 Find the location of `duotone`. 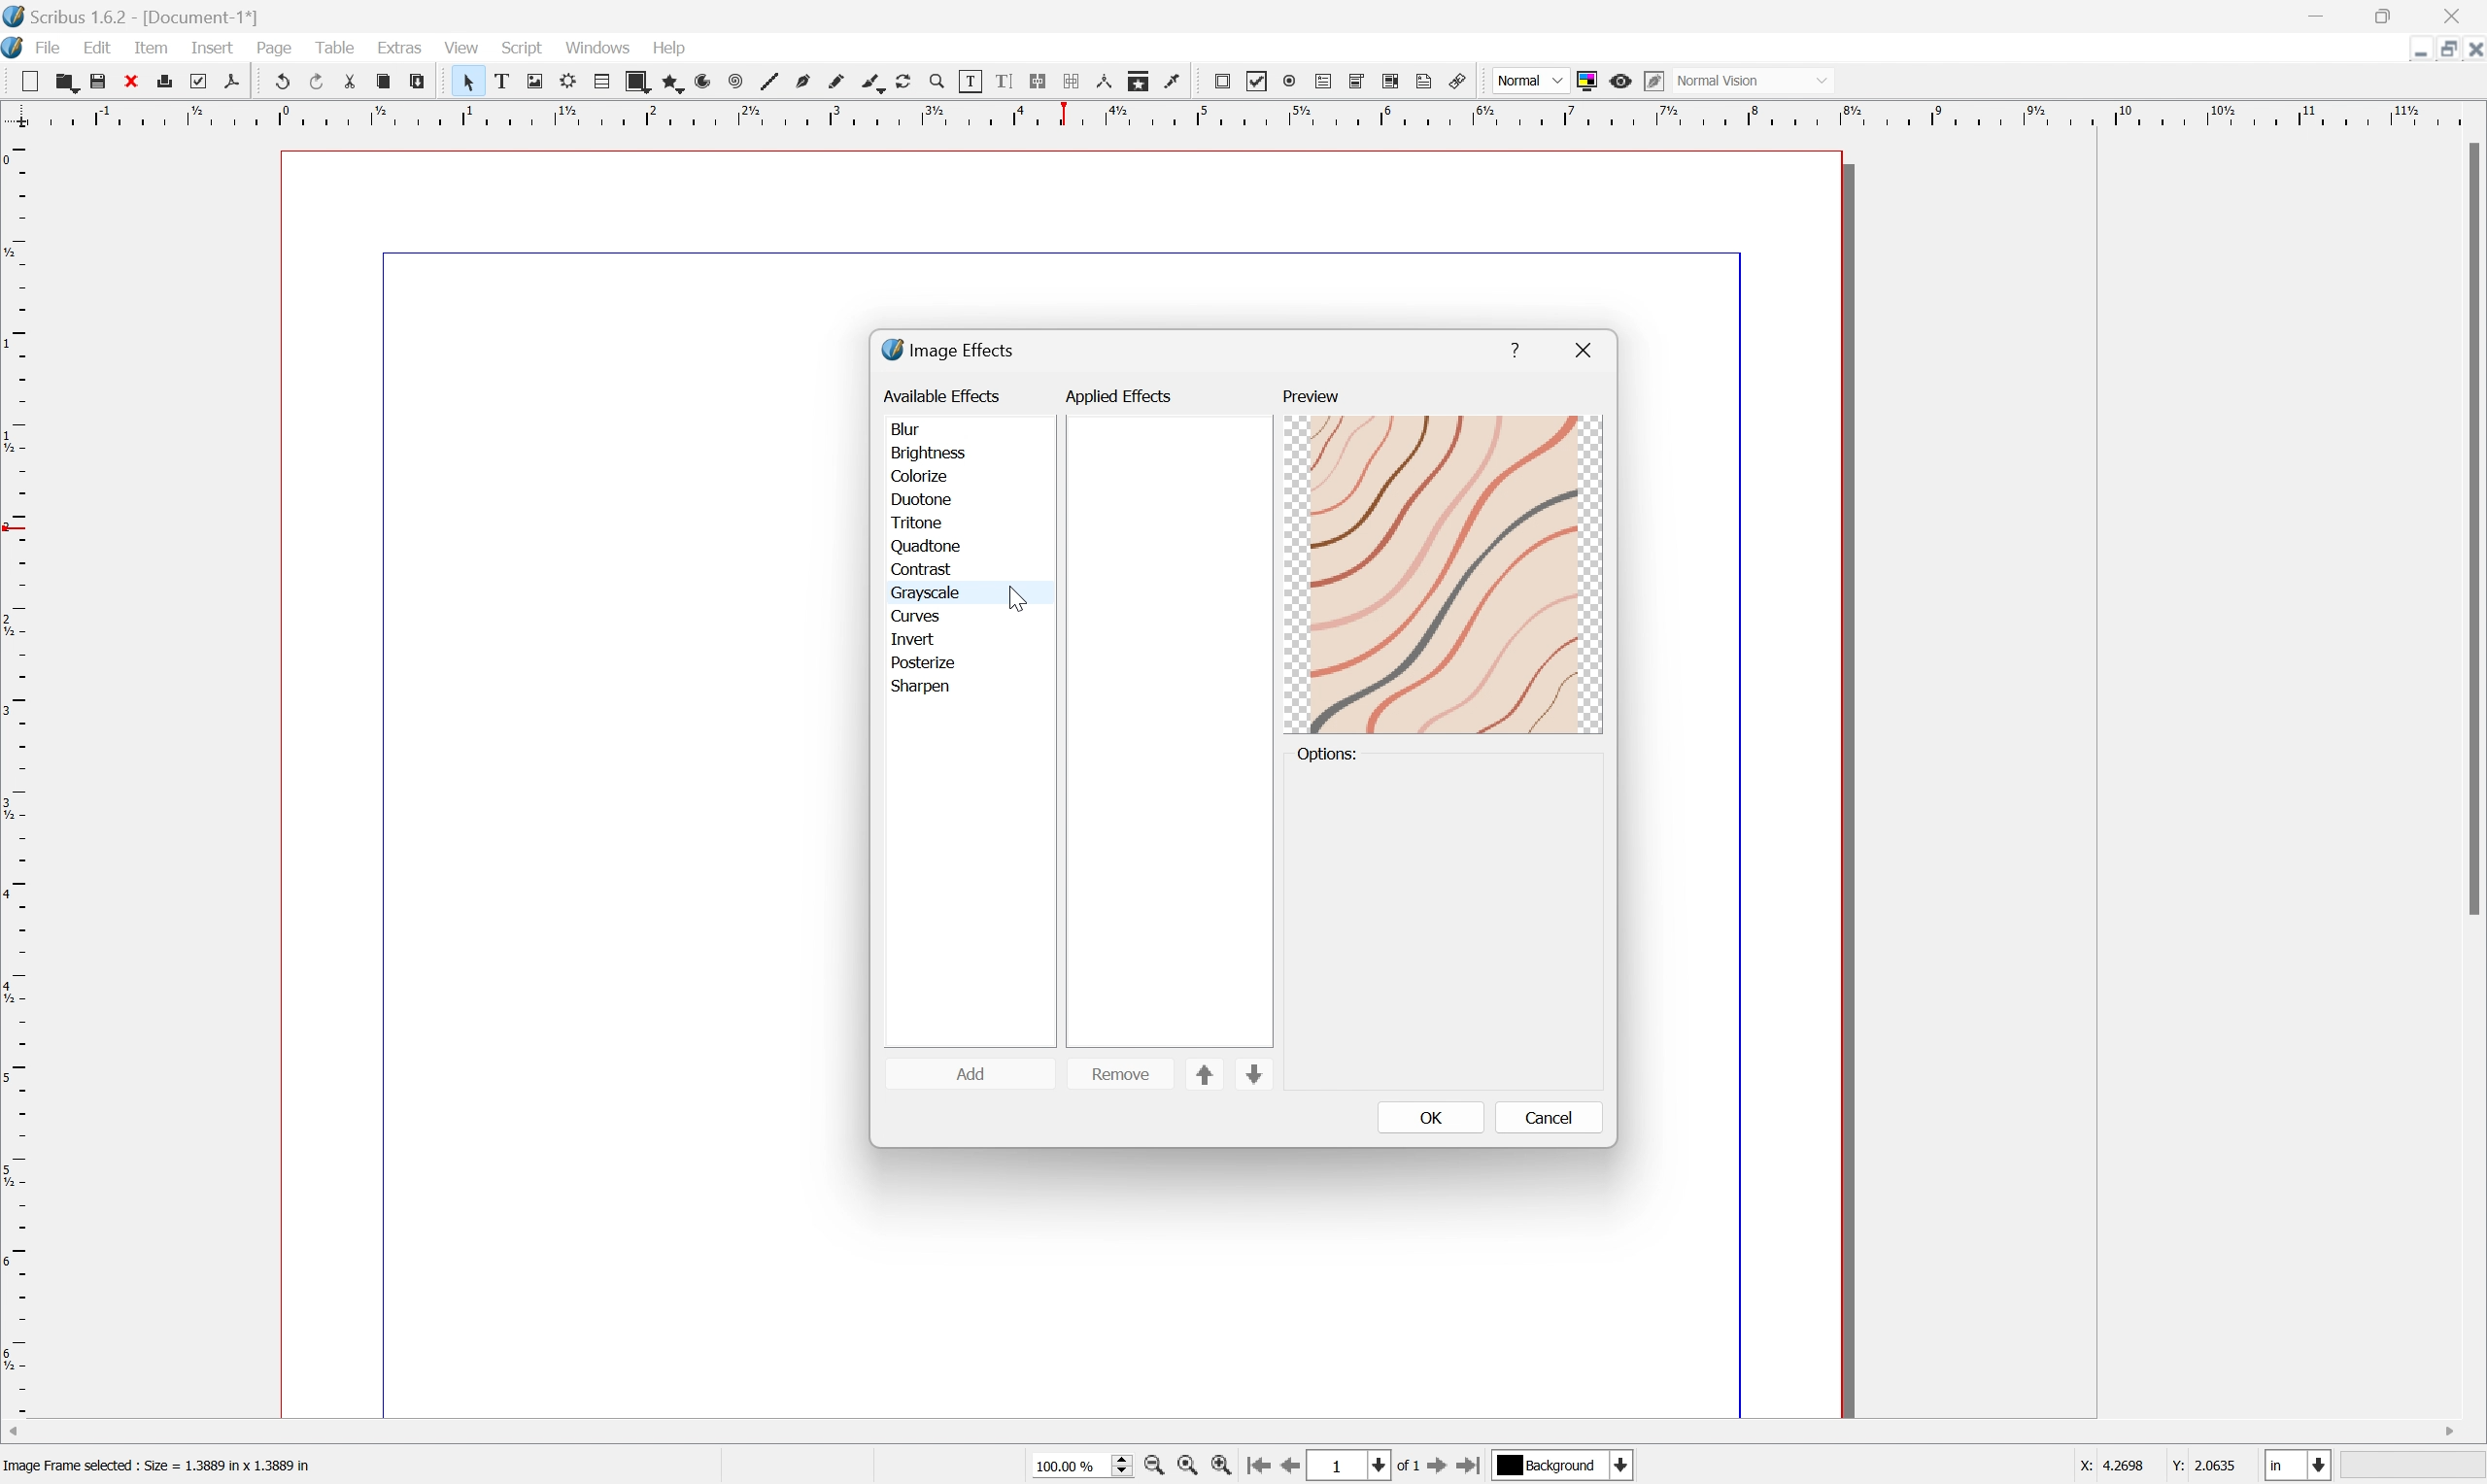

duotone is located at coordinates (921, 499).